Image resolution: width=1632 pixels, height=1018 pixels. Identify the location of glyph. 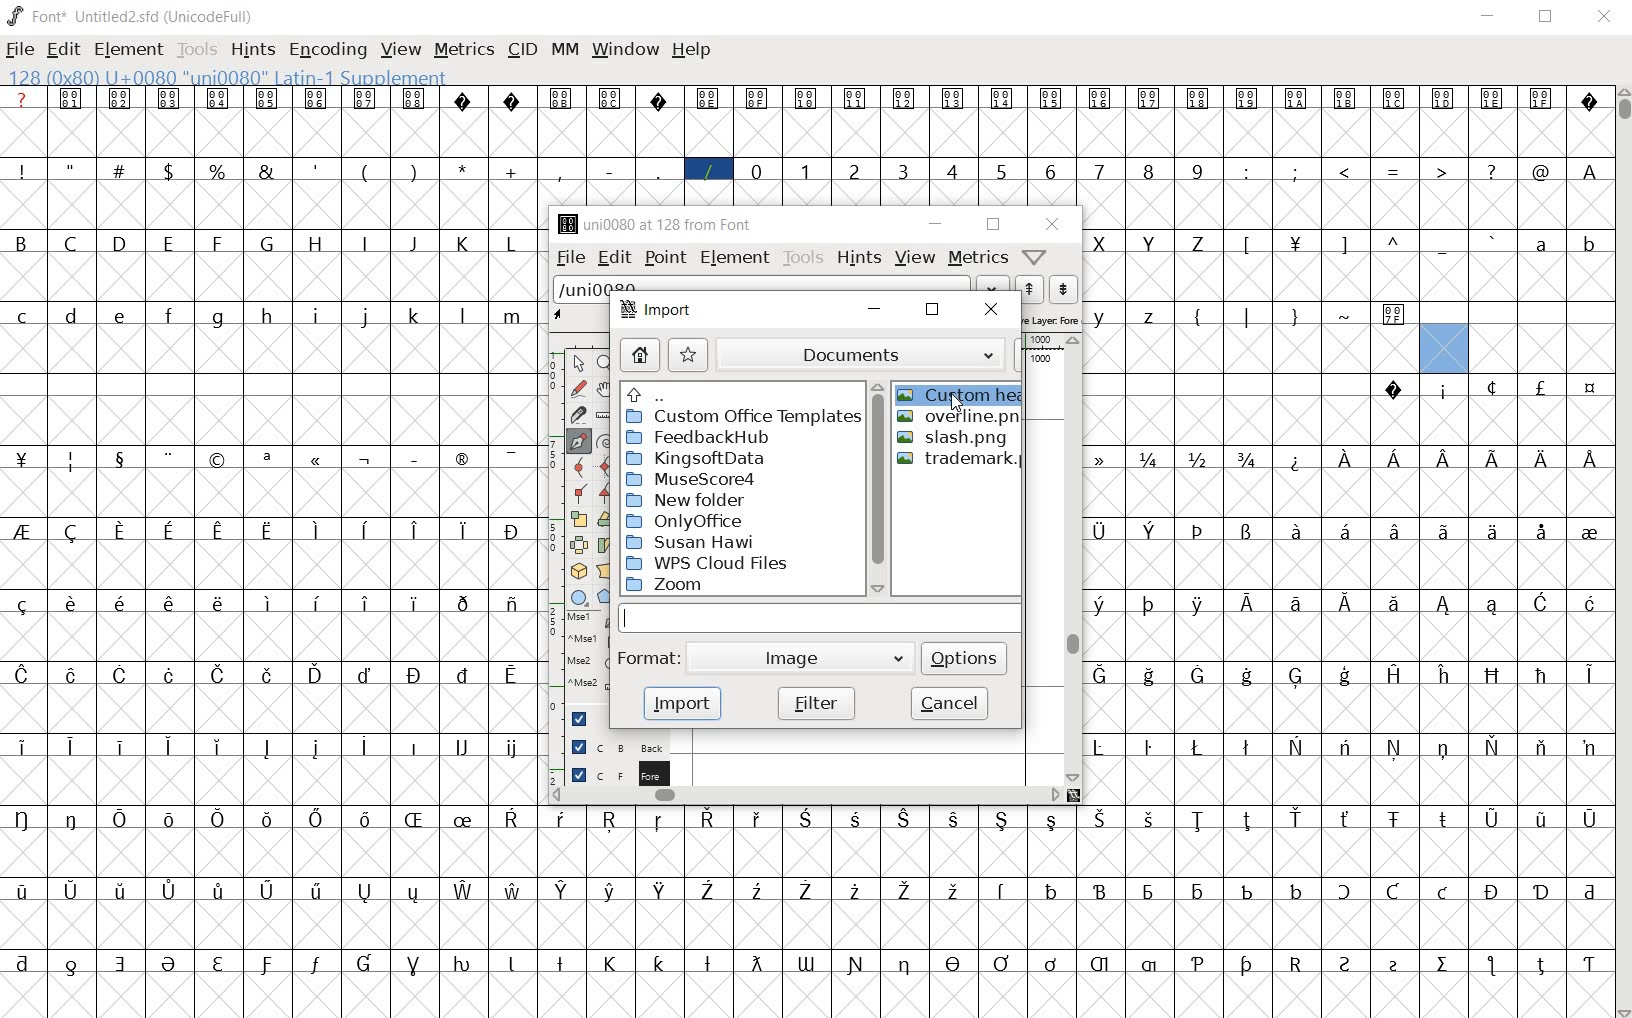
(267, 532).